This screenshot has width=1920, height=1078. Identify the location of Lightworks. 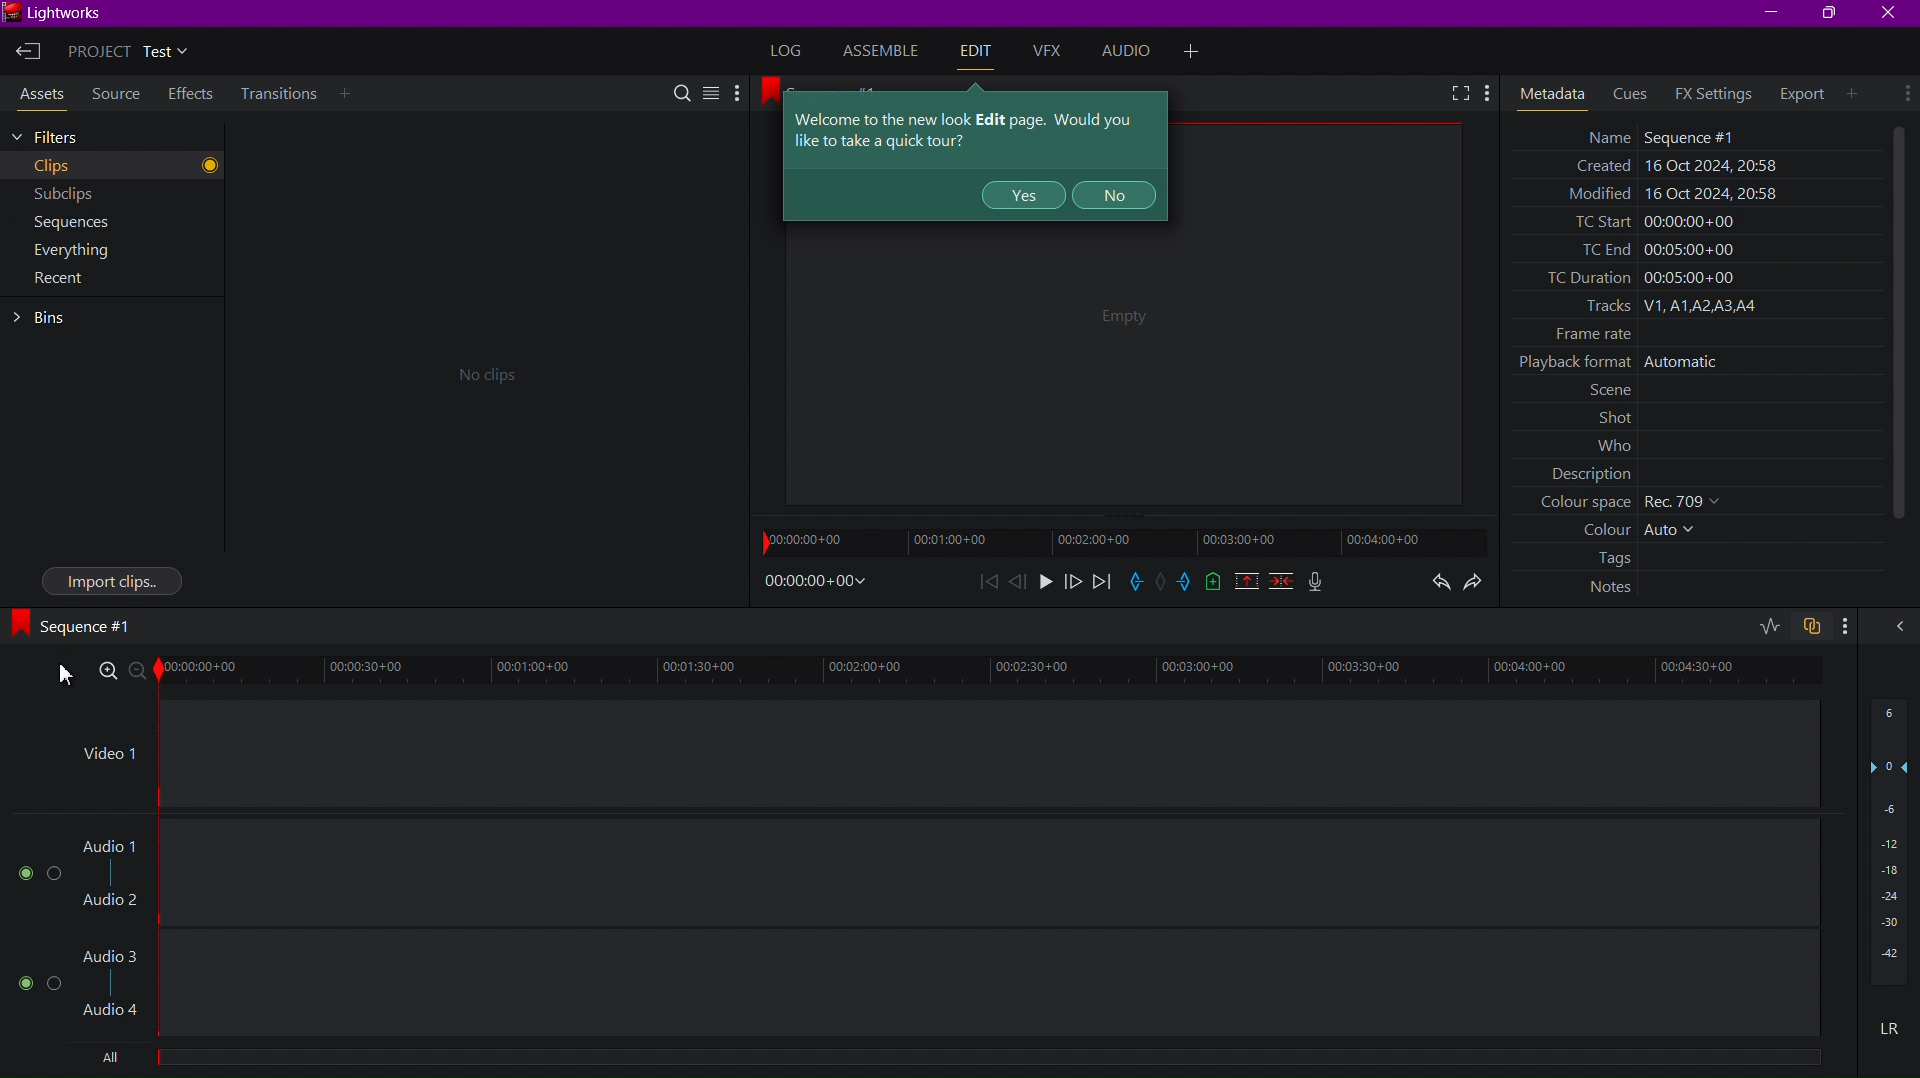
(56, 15).